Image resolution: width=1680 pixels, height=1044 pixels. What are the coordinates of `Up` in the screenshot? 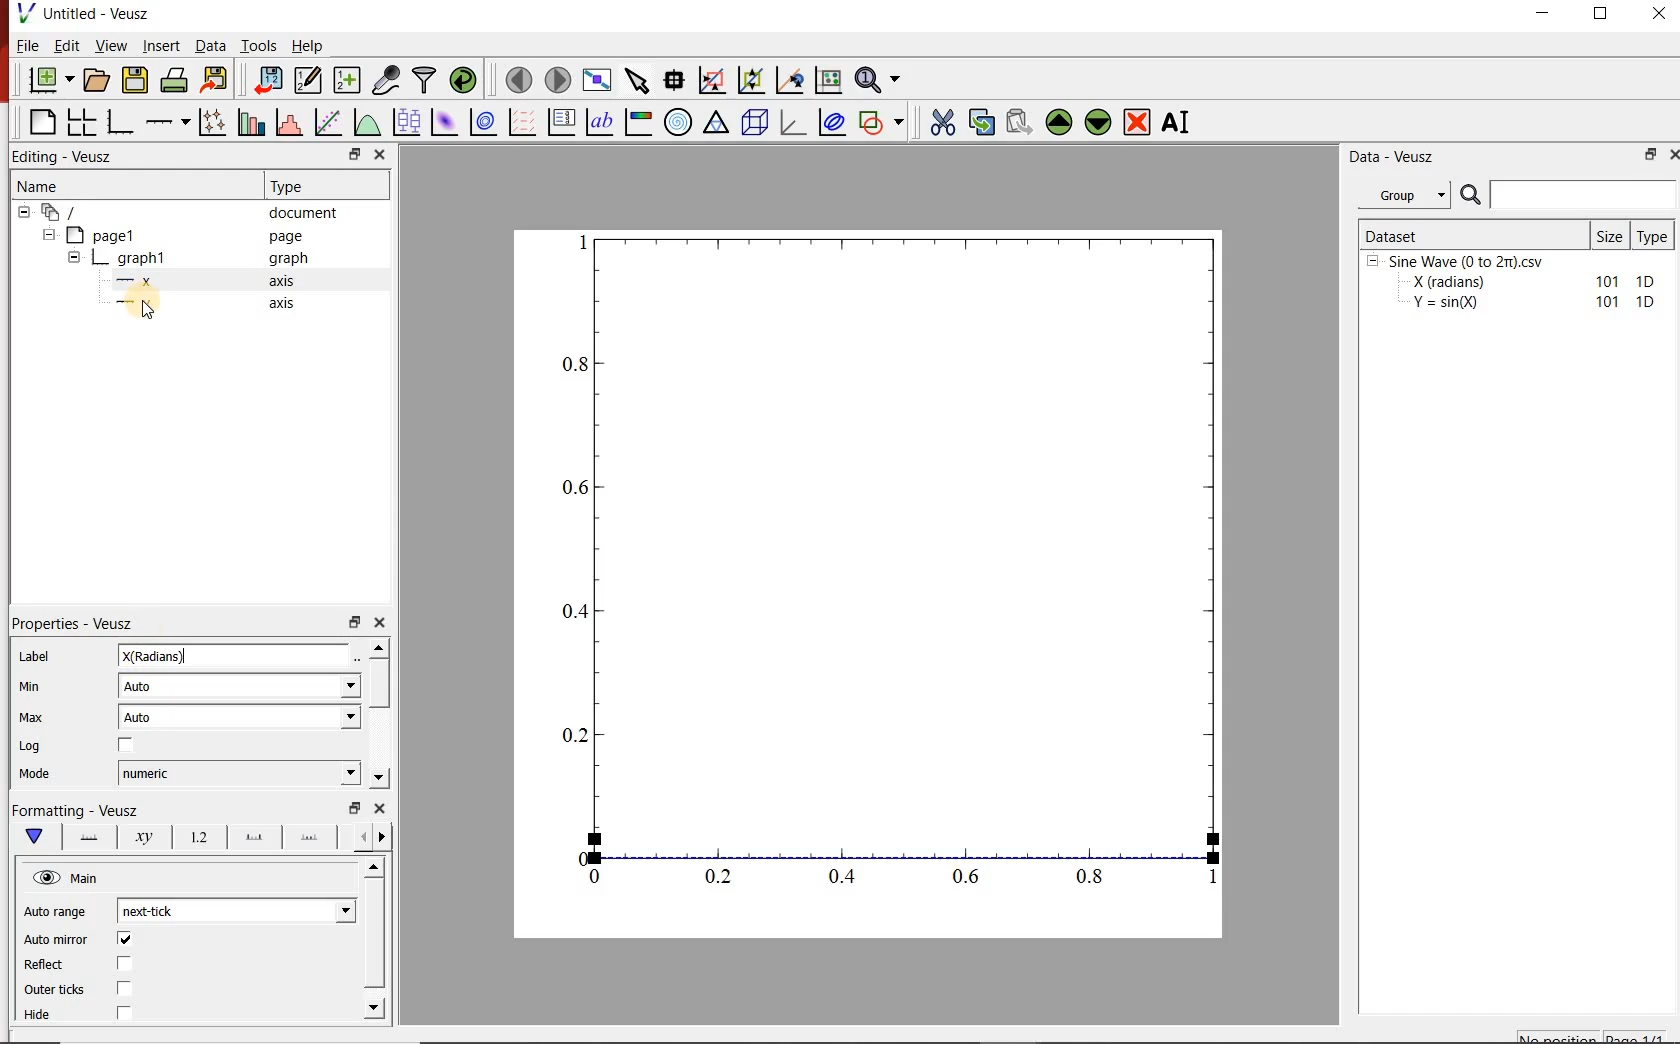 It's located at (373, 868).